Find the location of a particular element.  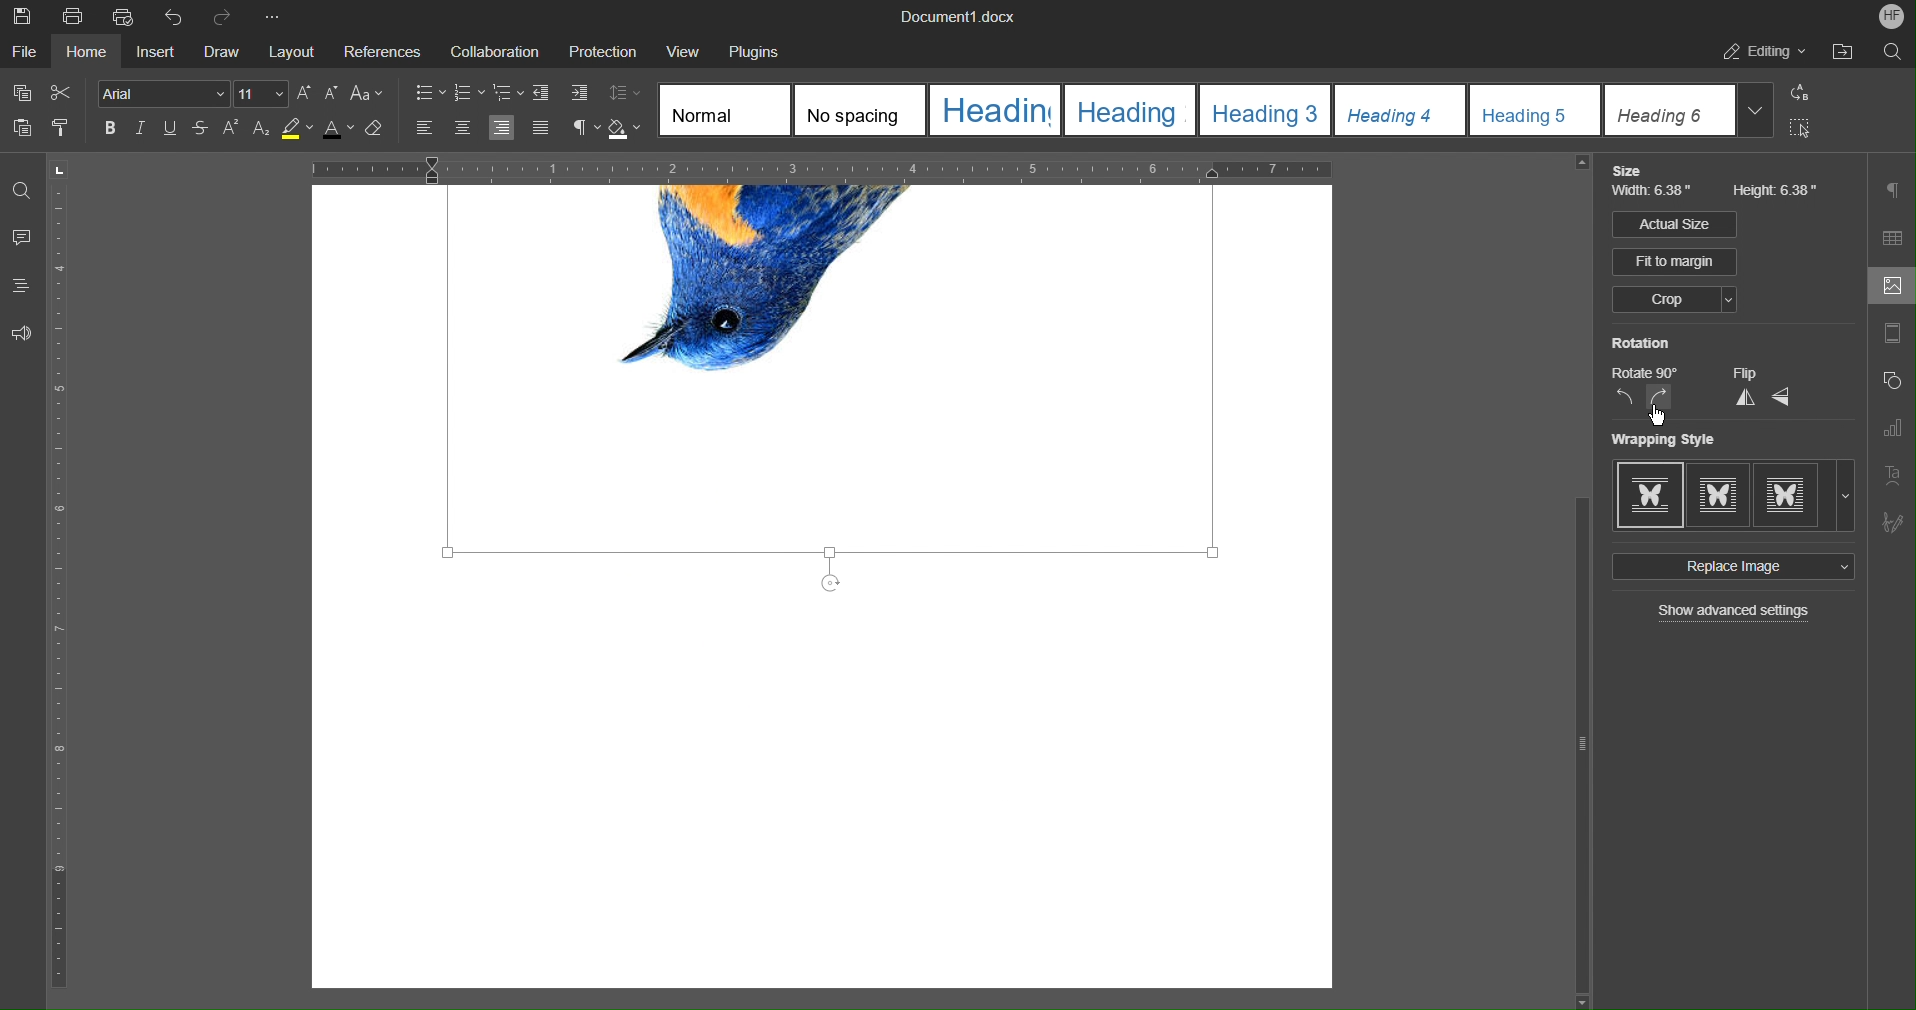

Signature is located at coordinates (1892, 522).